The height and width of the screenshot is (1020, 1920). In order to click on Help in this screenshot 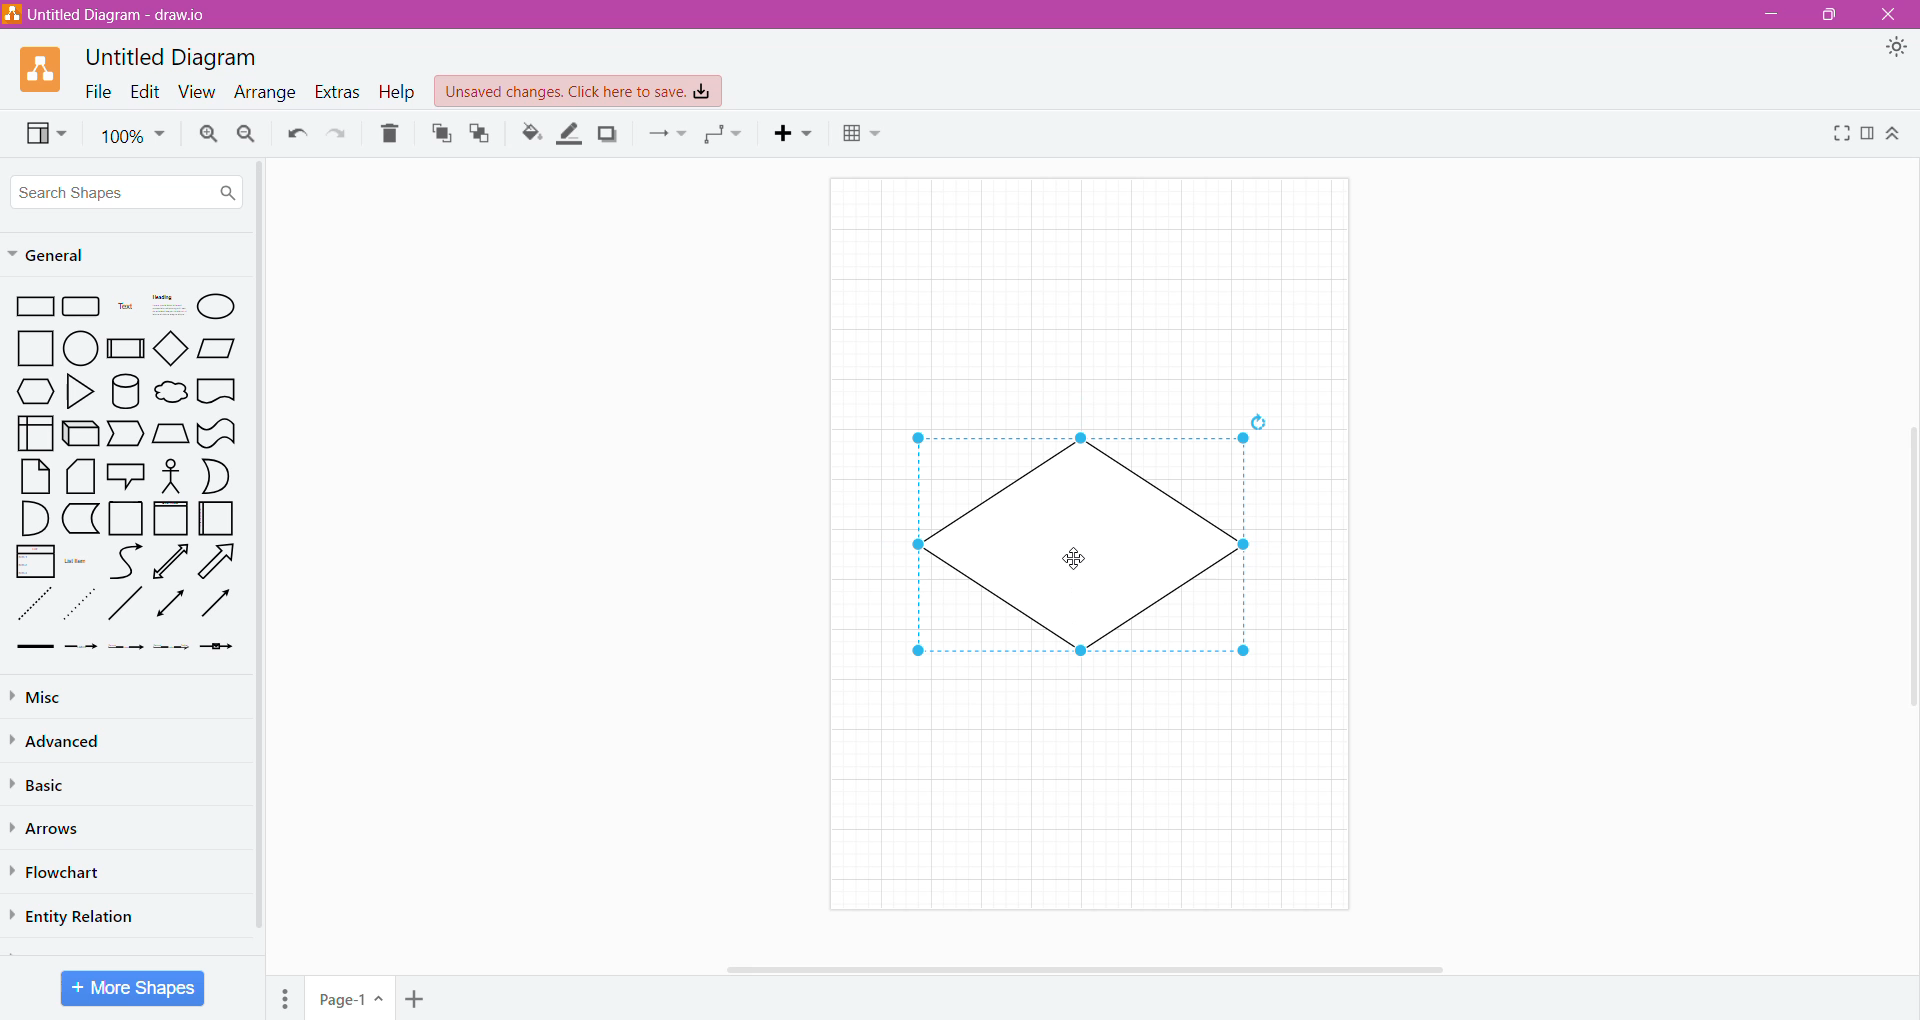, I will do `click(397, 93)`.